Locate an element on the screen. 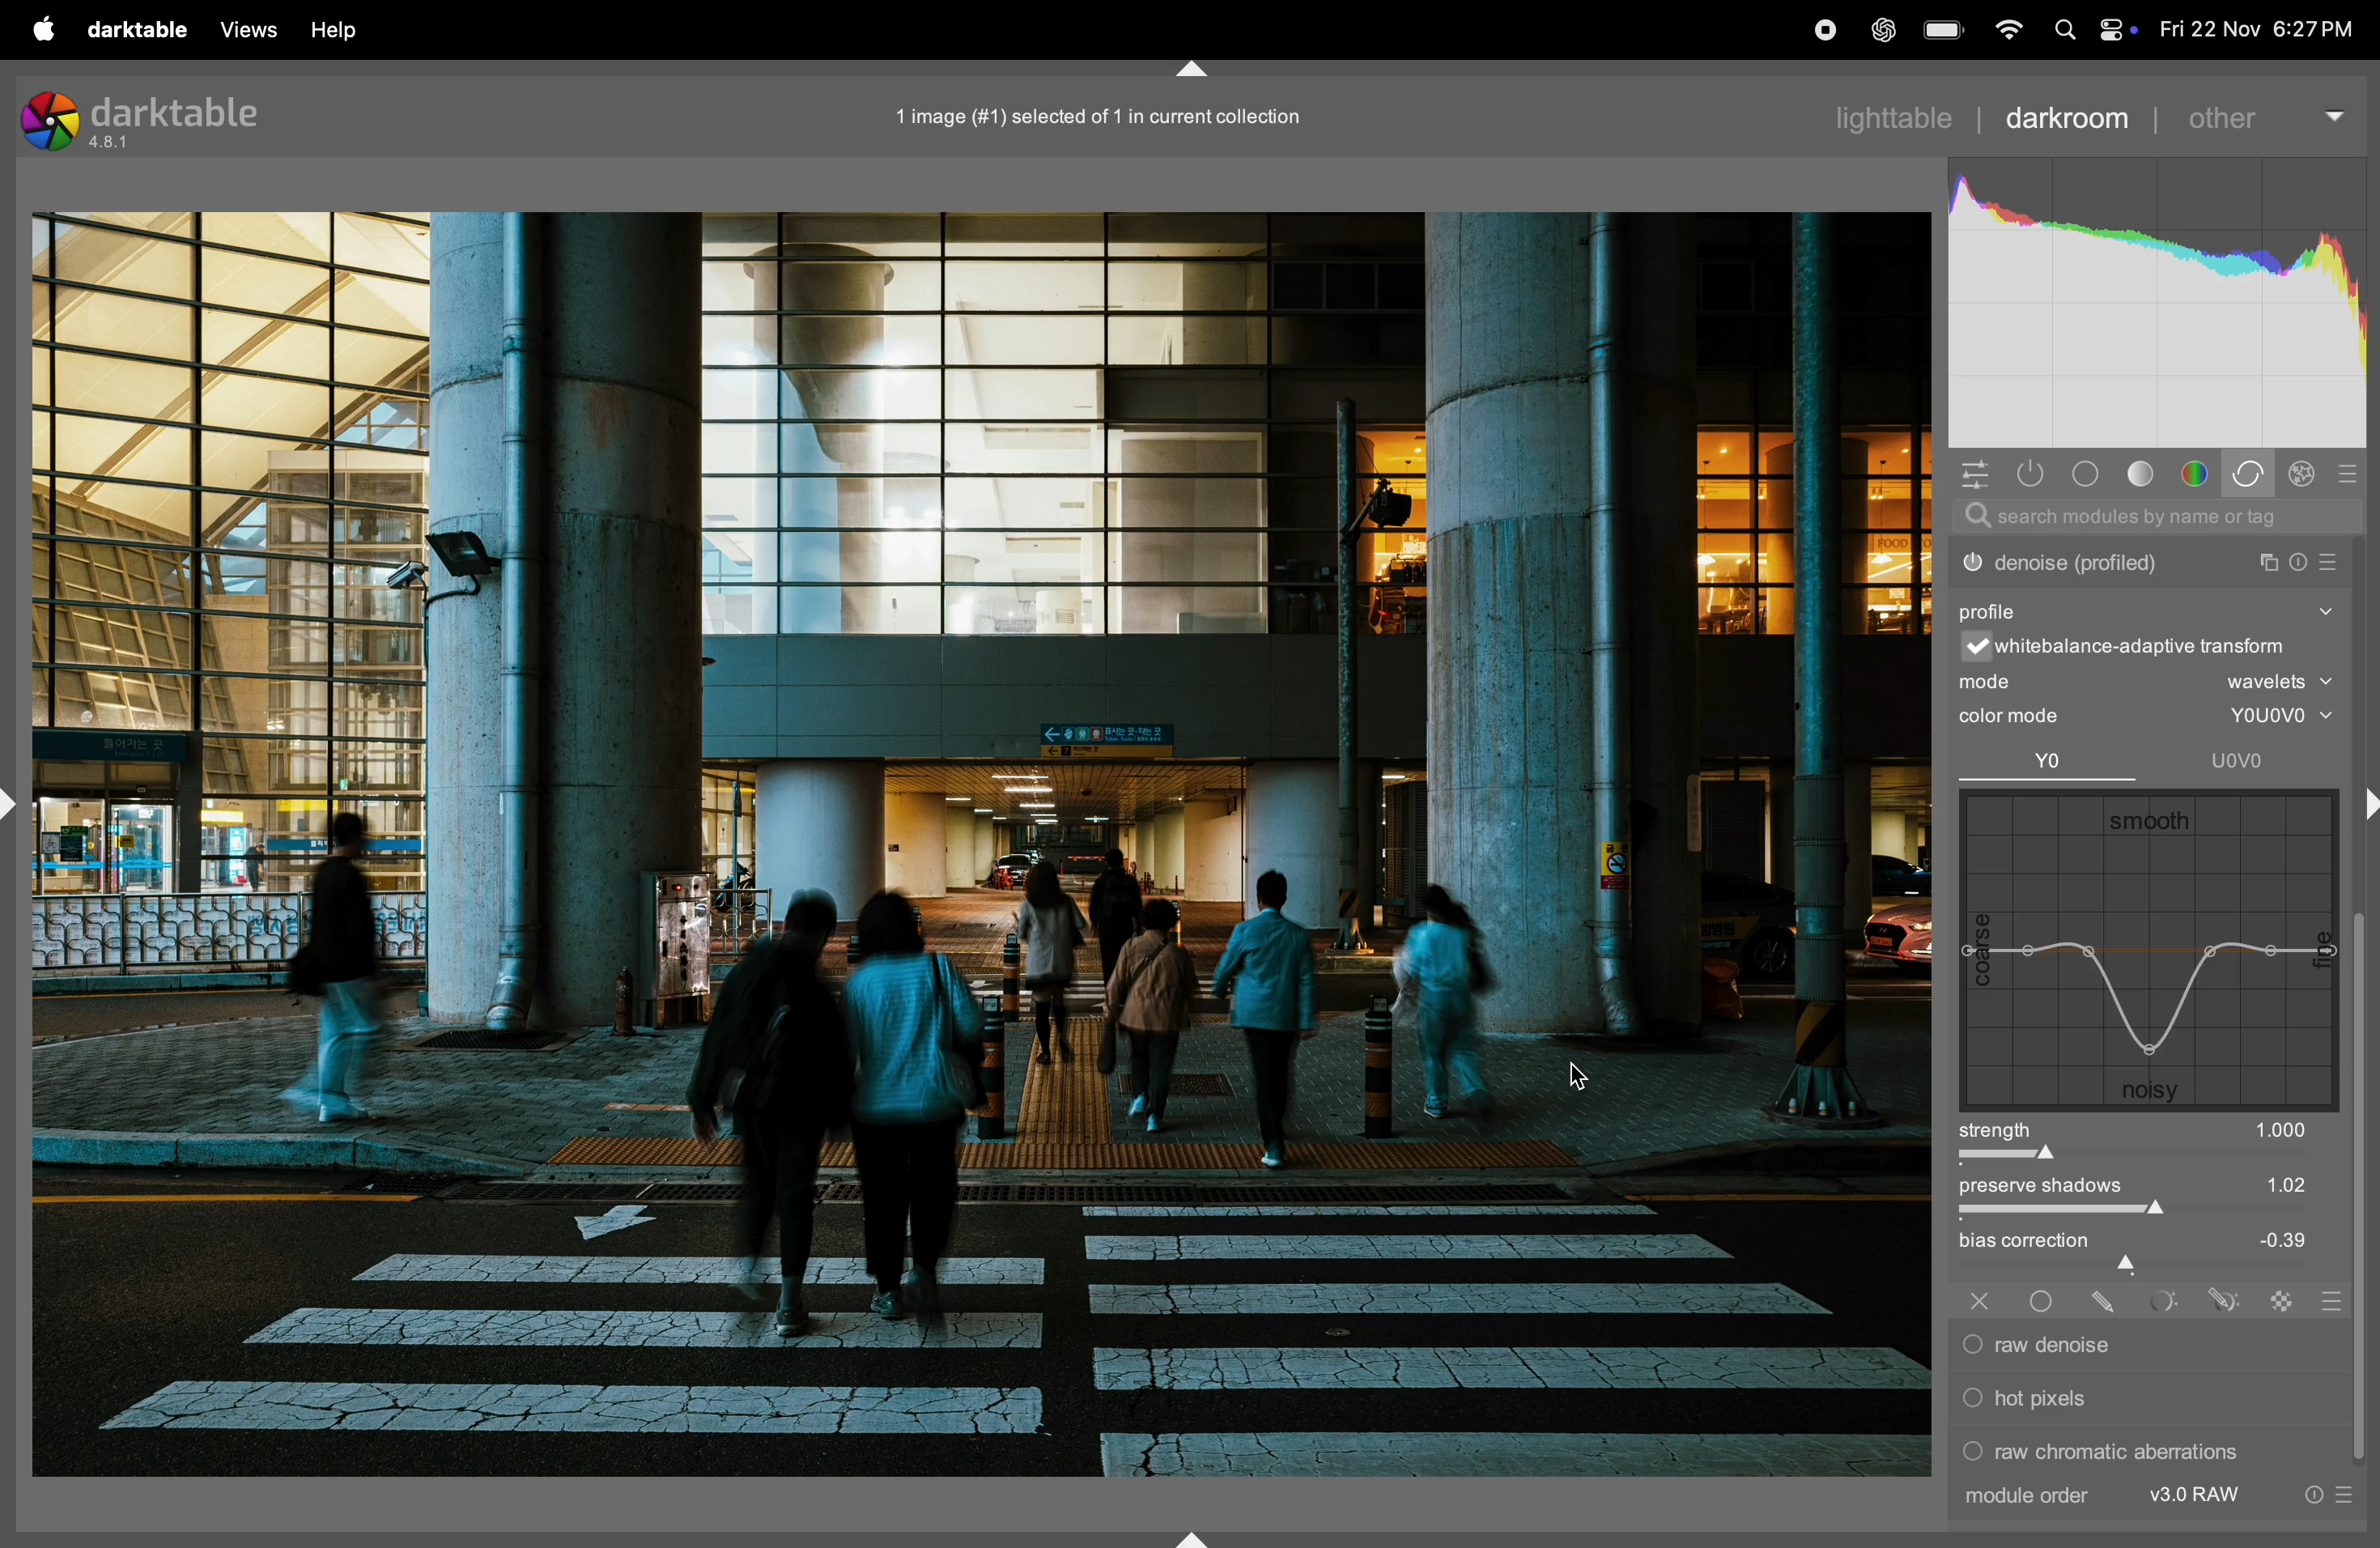 This screenshot has width=2380, height=1548. chatgpt is located at coordinates (1885, 30).